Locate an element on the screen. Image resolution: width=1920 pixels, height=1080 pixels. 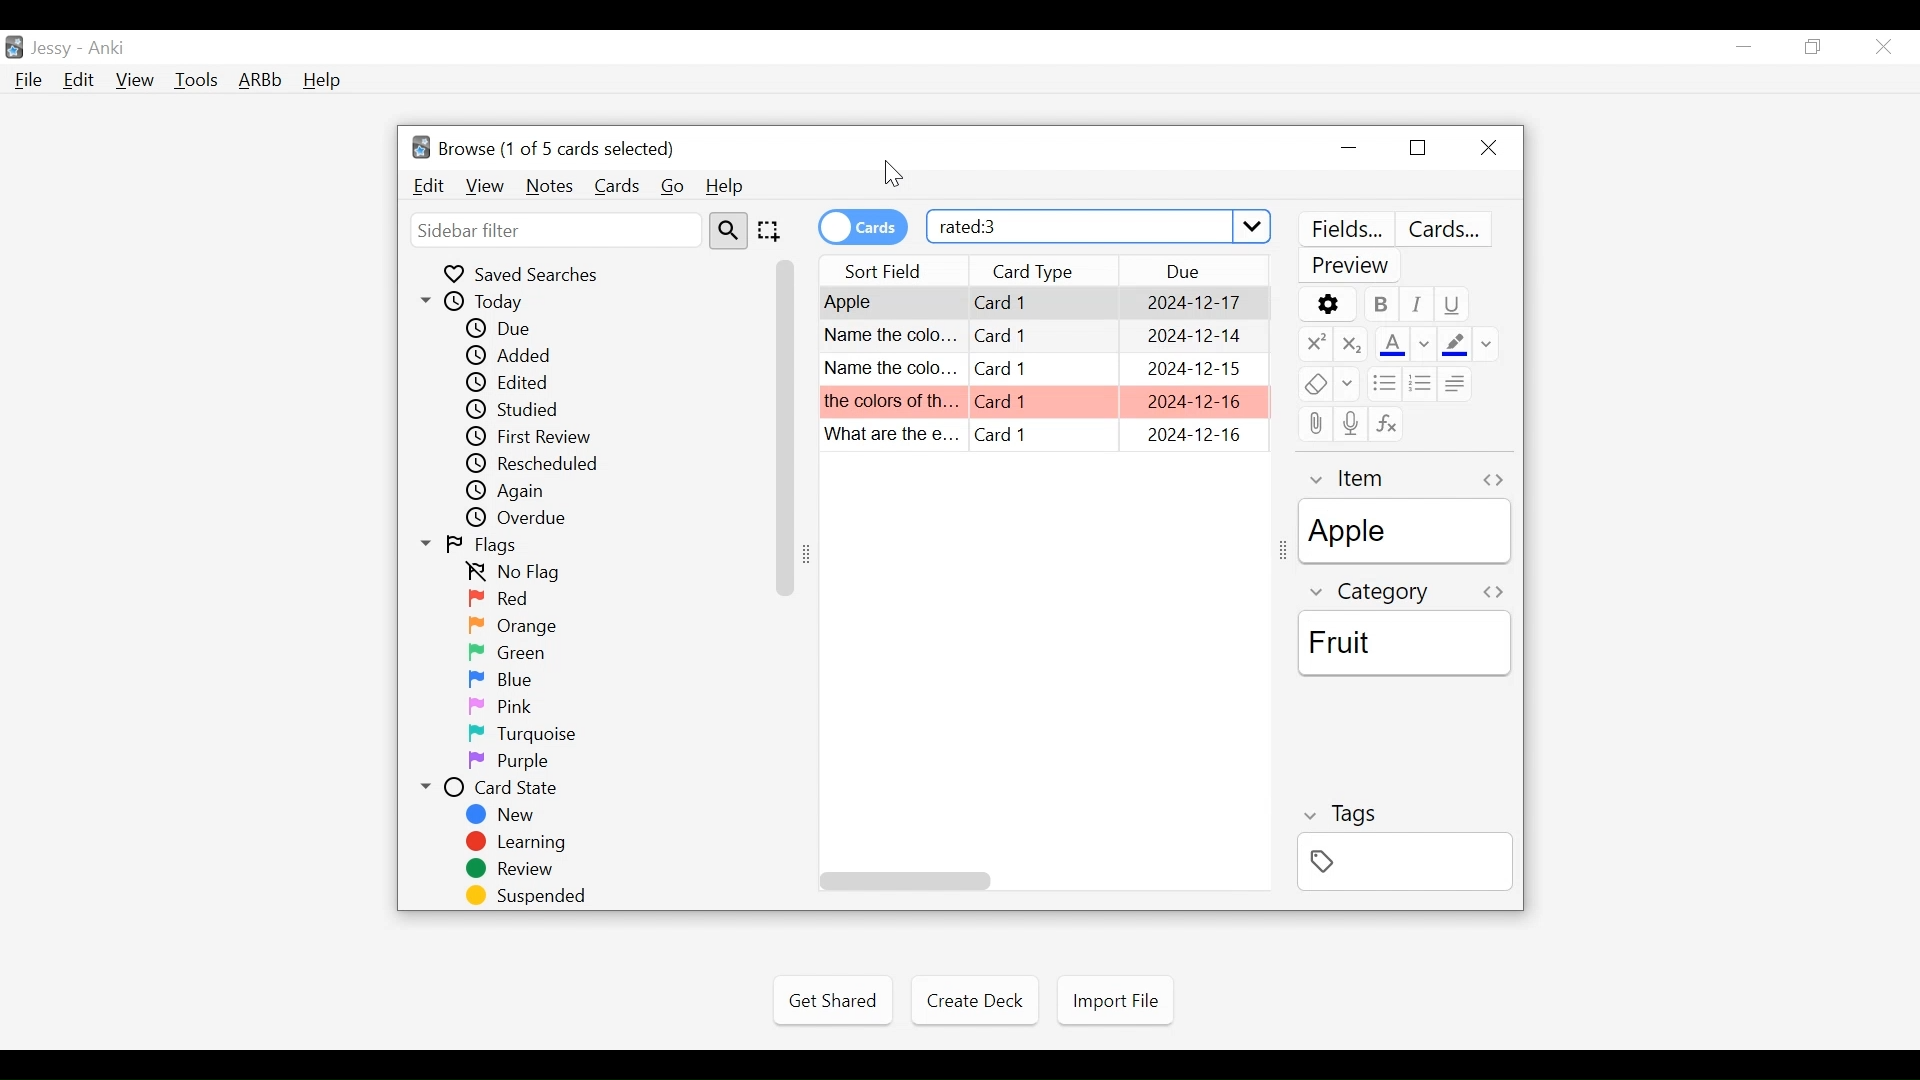
File is located at coordinates (33, 82).